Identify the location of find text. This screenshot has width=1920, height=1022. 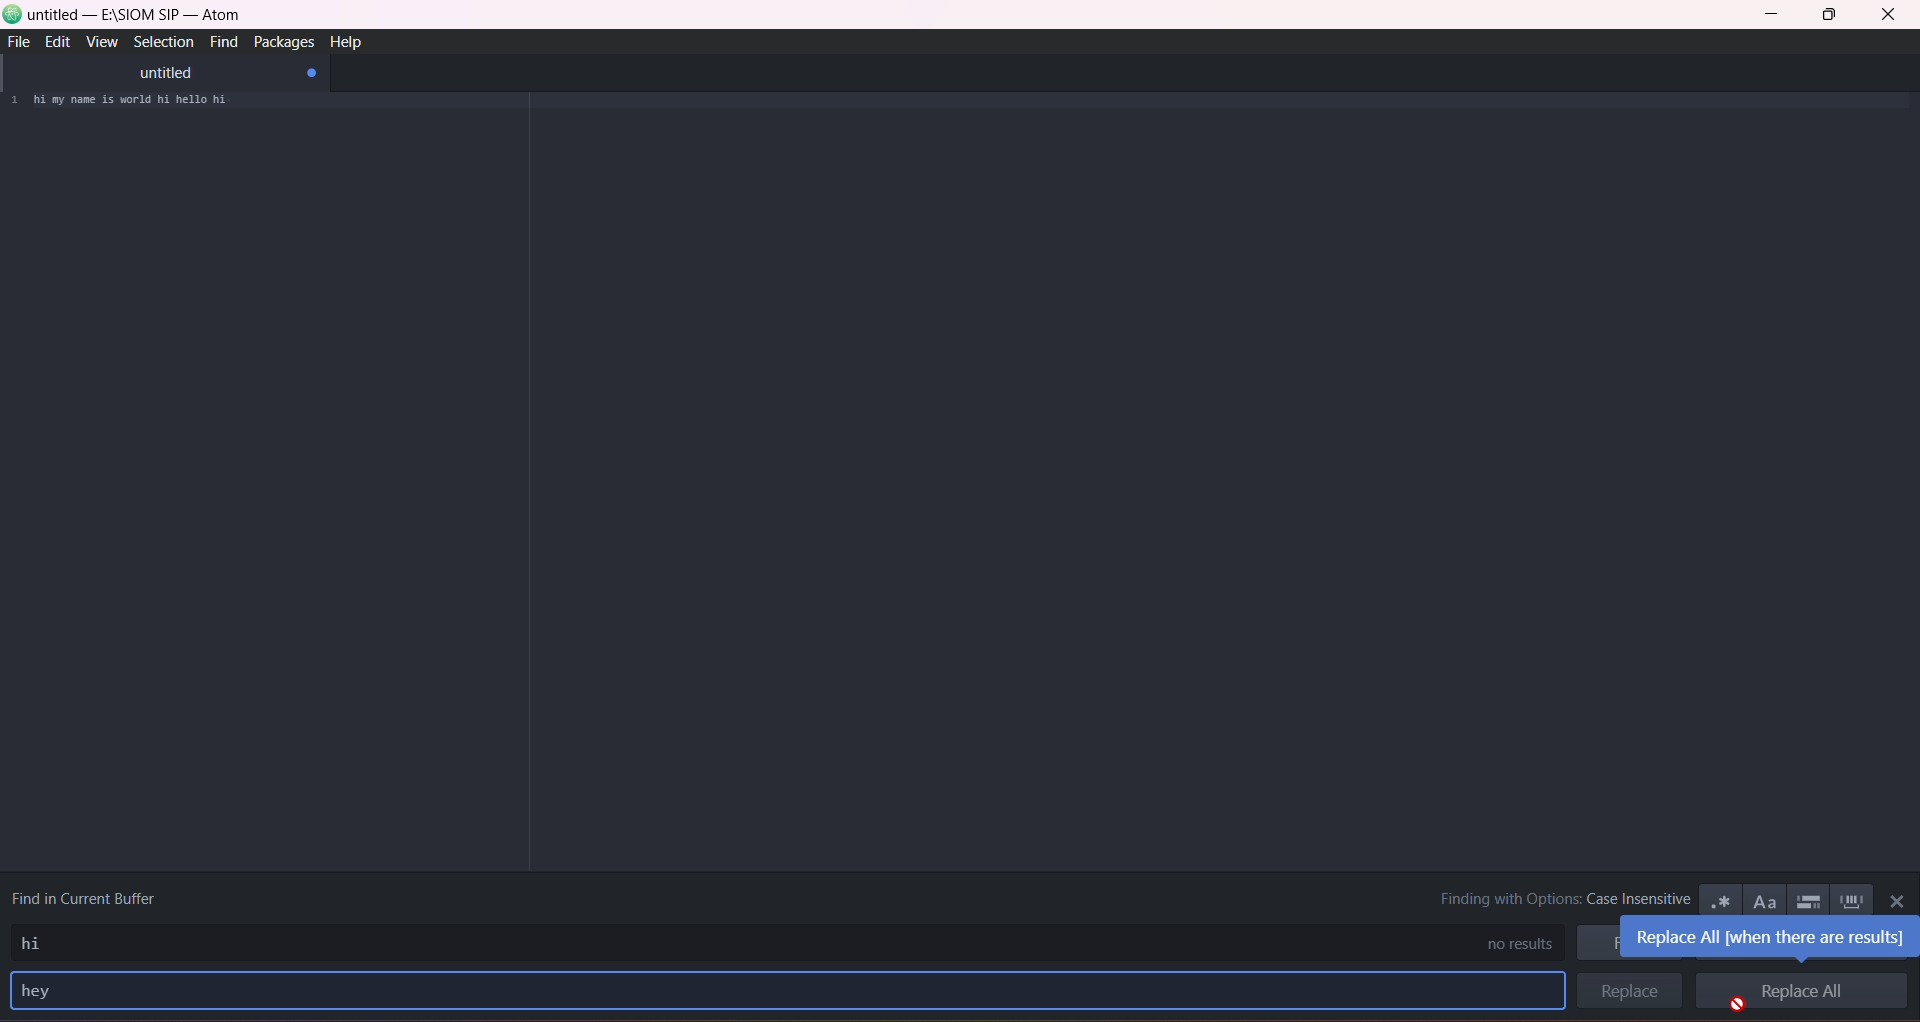
(41, 942).